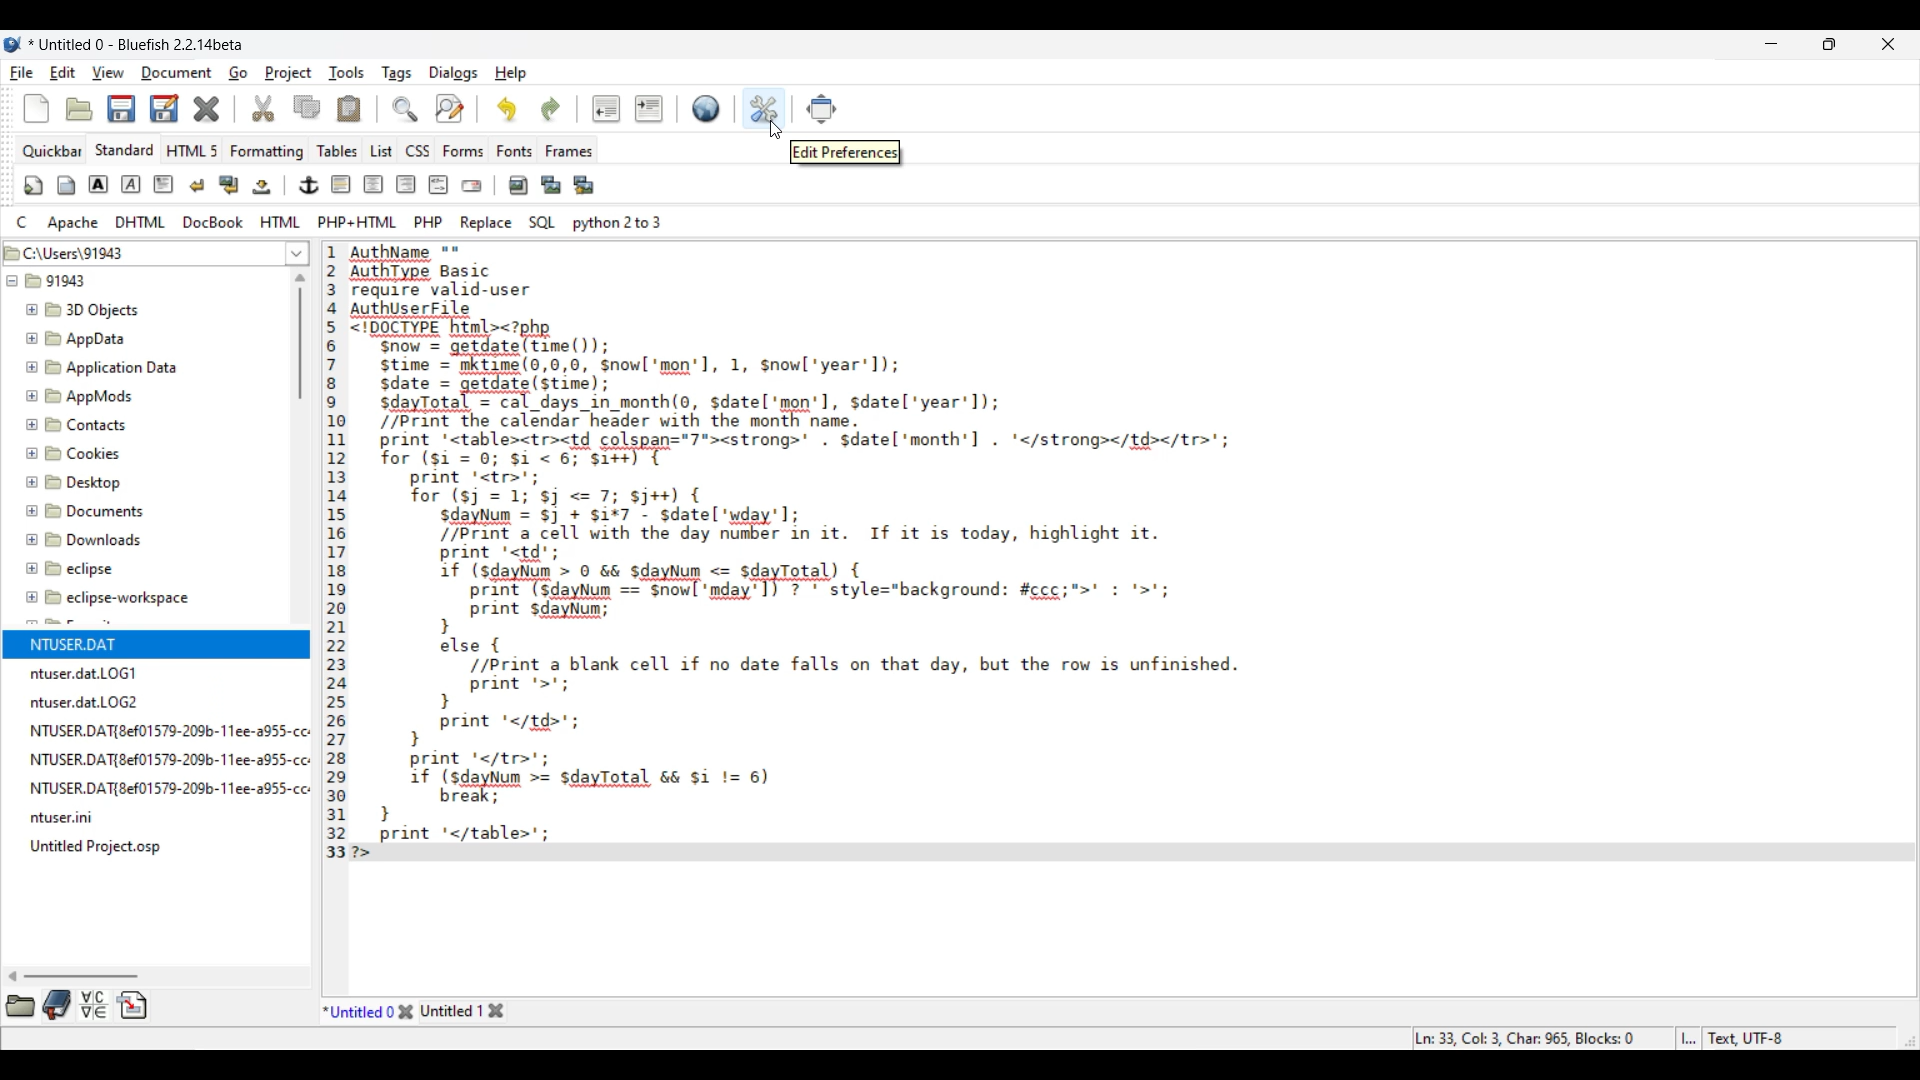  Describe the element at coordinates (1829, 44) in the screenshot. I see `Show in smaller tab` at that location.